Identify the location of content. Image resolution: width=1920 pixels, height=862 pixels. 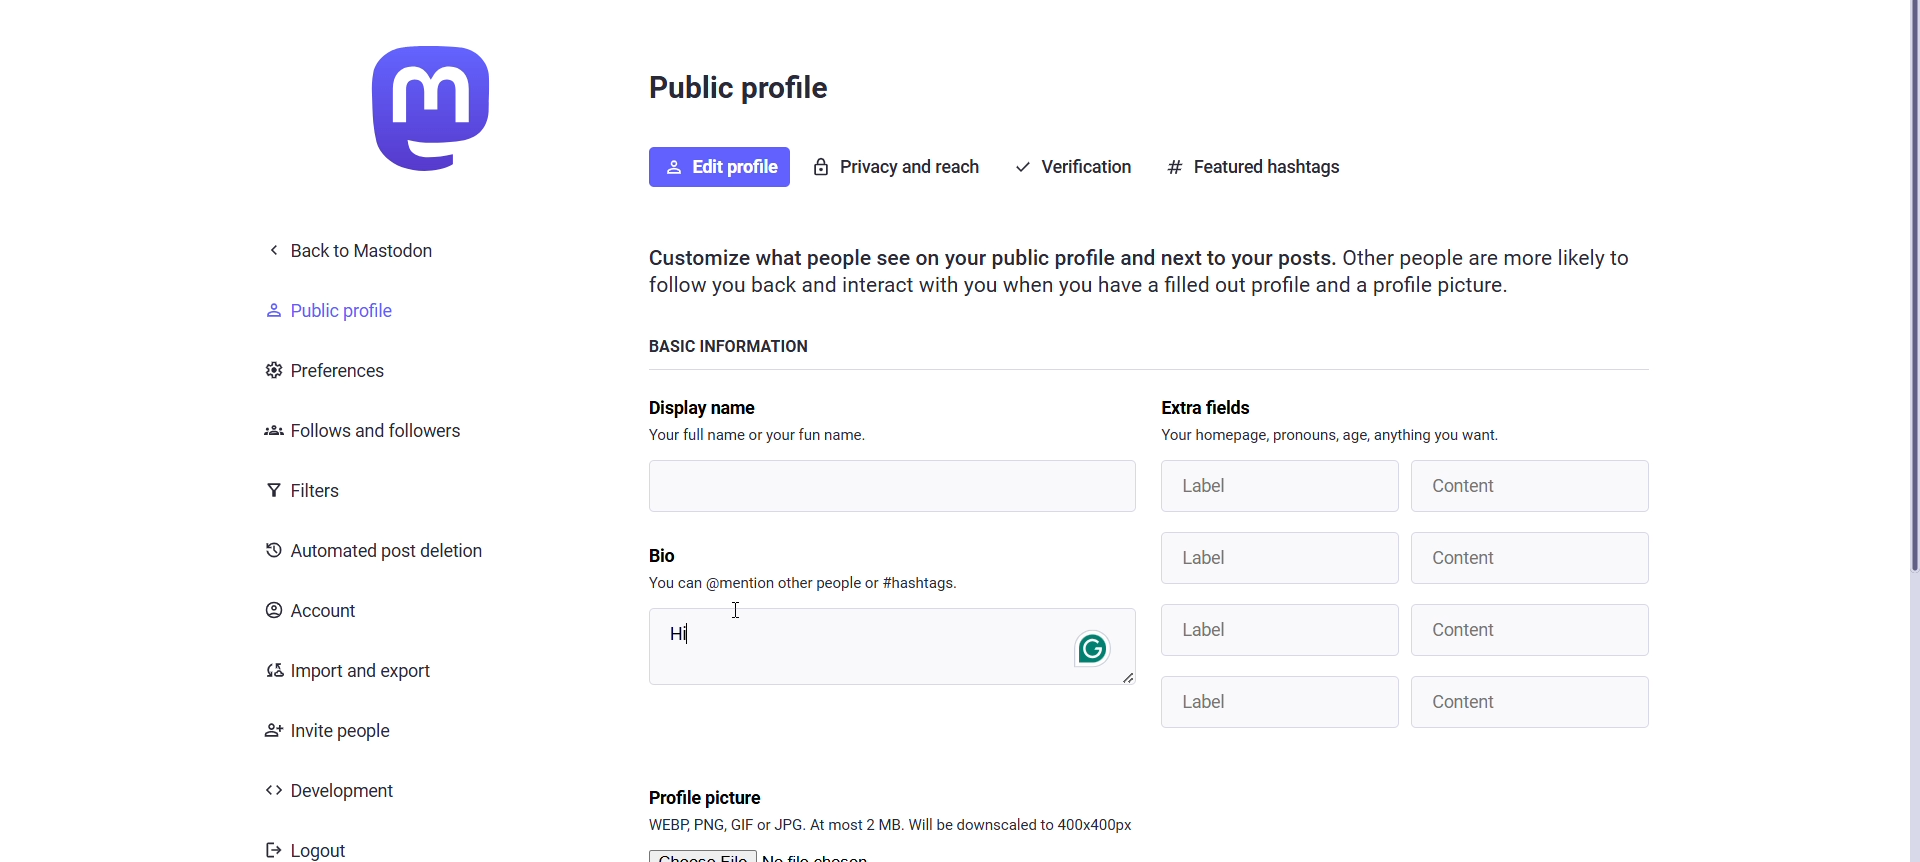
(1534, 557).